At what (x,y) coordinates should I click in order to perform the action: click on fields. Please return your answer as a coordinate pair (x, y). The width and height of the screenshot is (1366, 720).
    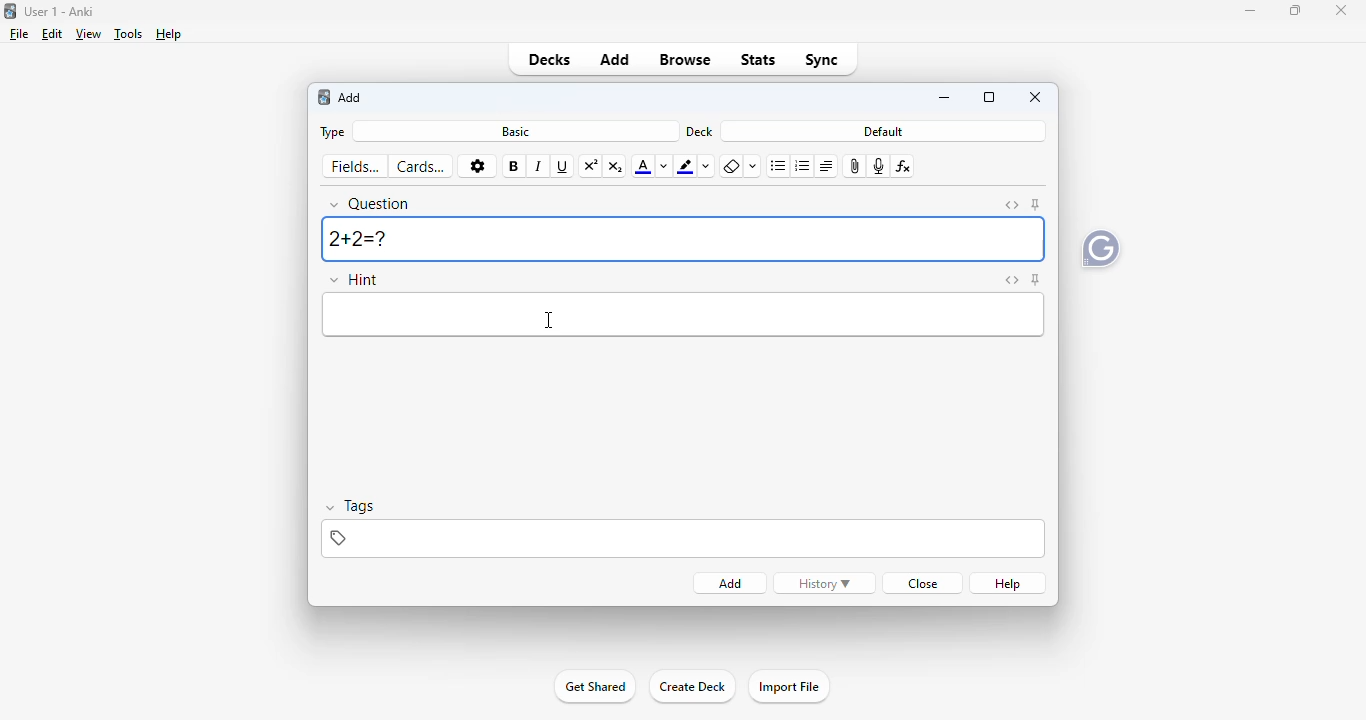
    Looking at the image, I should click on (355, 167).